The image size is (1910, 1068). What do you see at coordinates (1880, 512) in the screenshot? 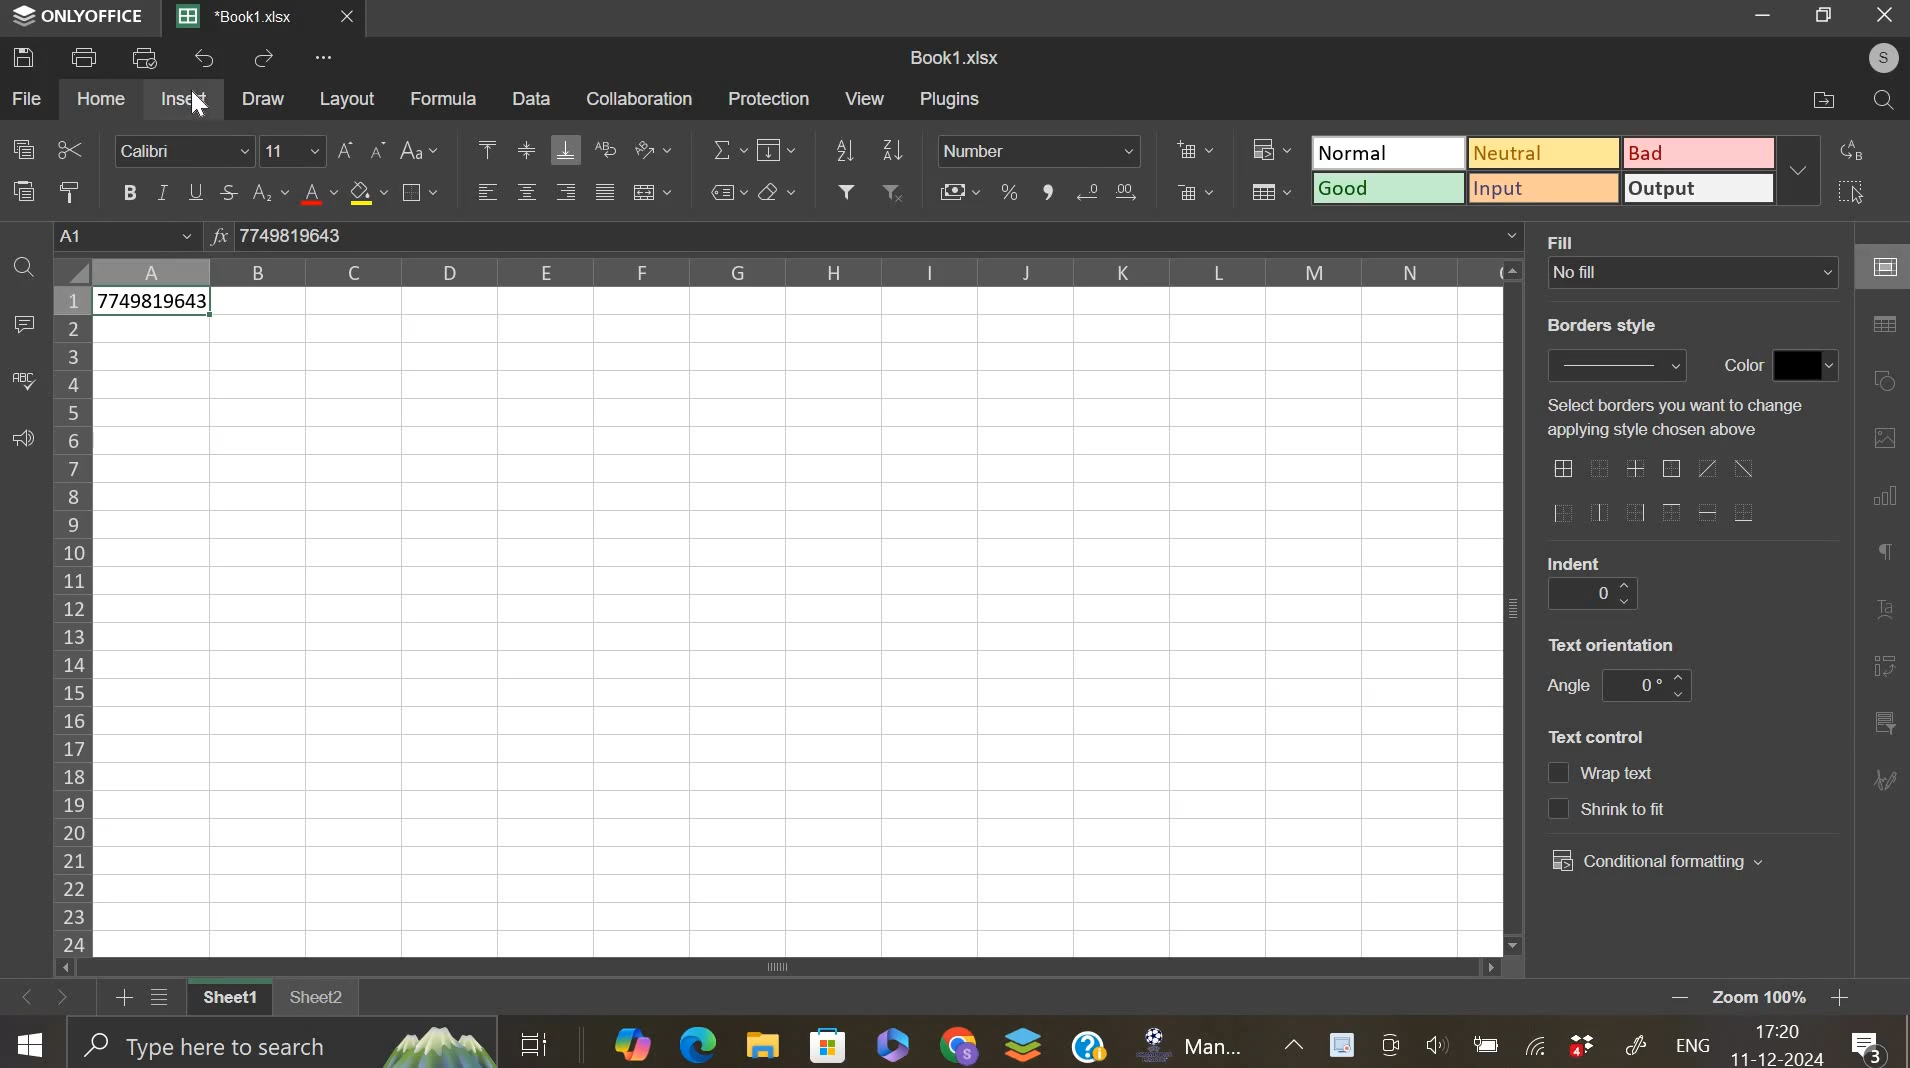
I see `right side bar` at bounding box center [1880, 512].